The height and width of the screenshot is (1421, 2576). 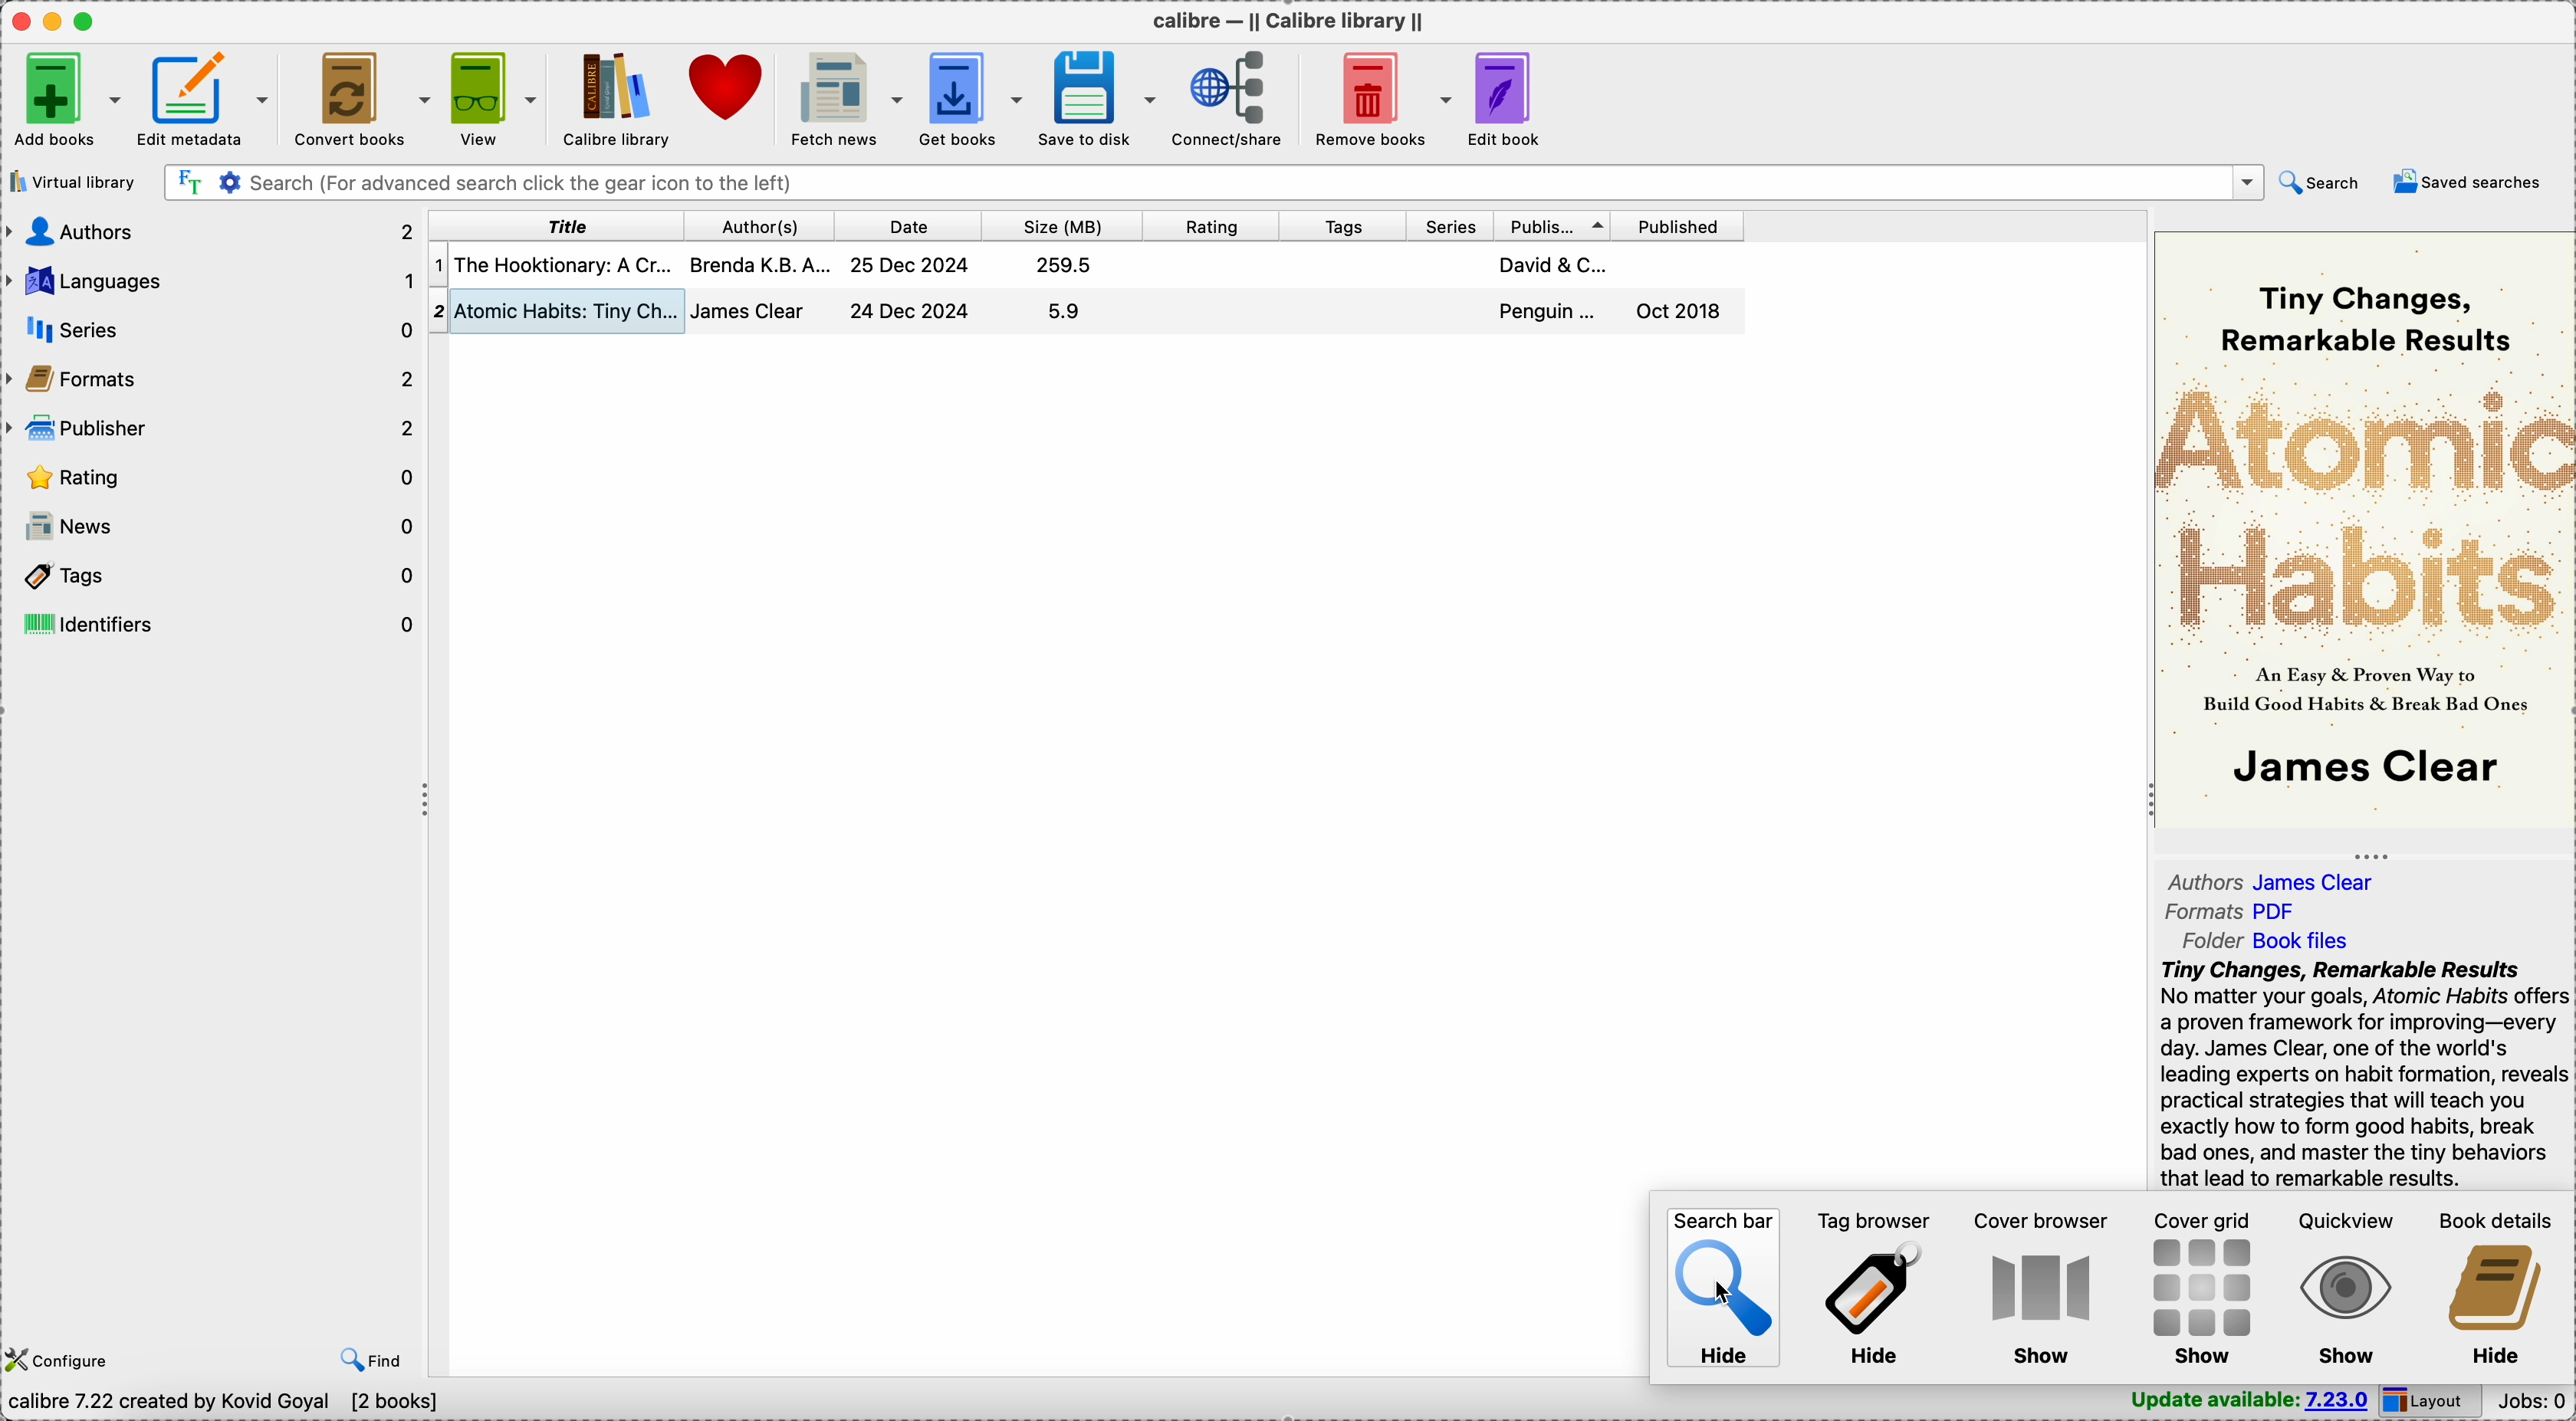 I want to click on formats PDF, so click(x=2228, y=912).